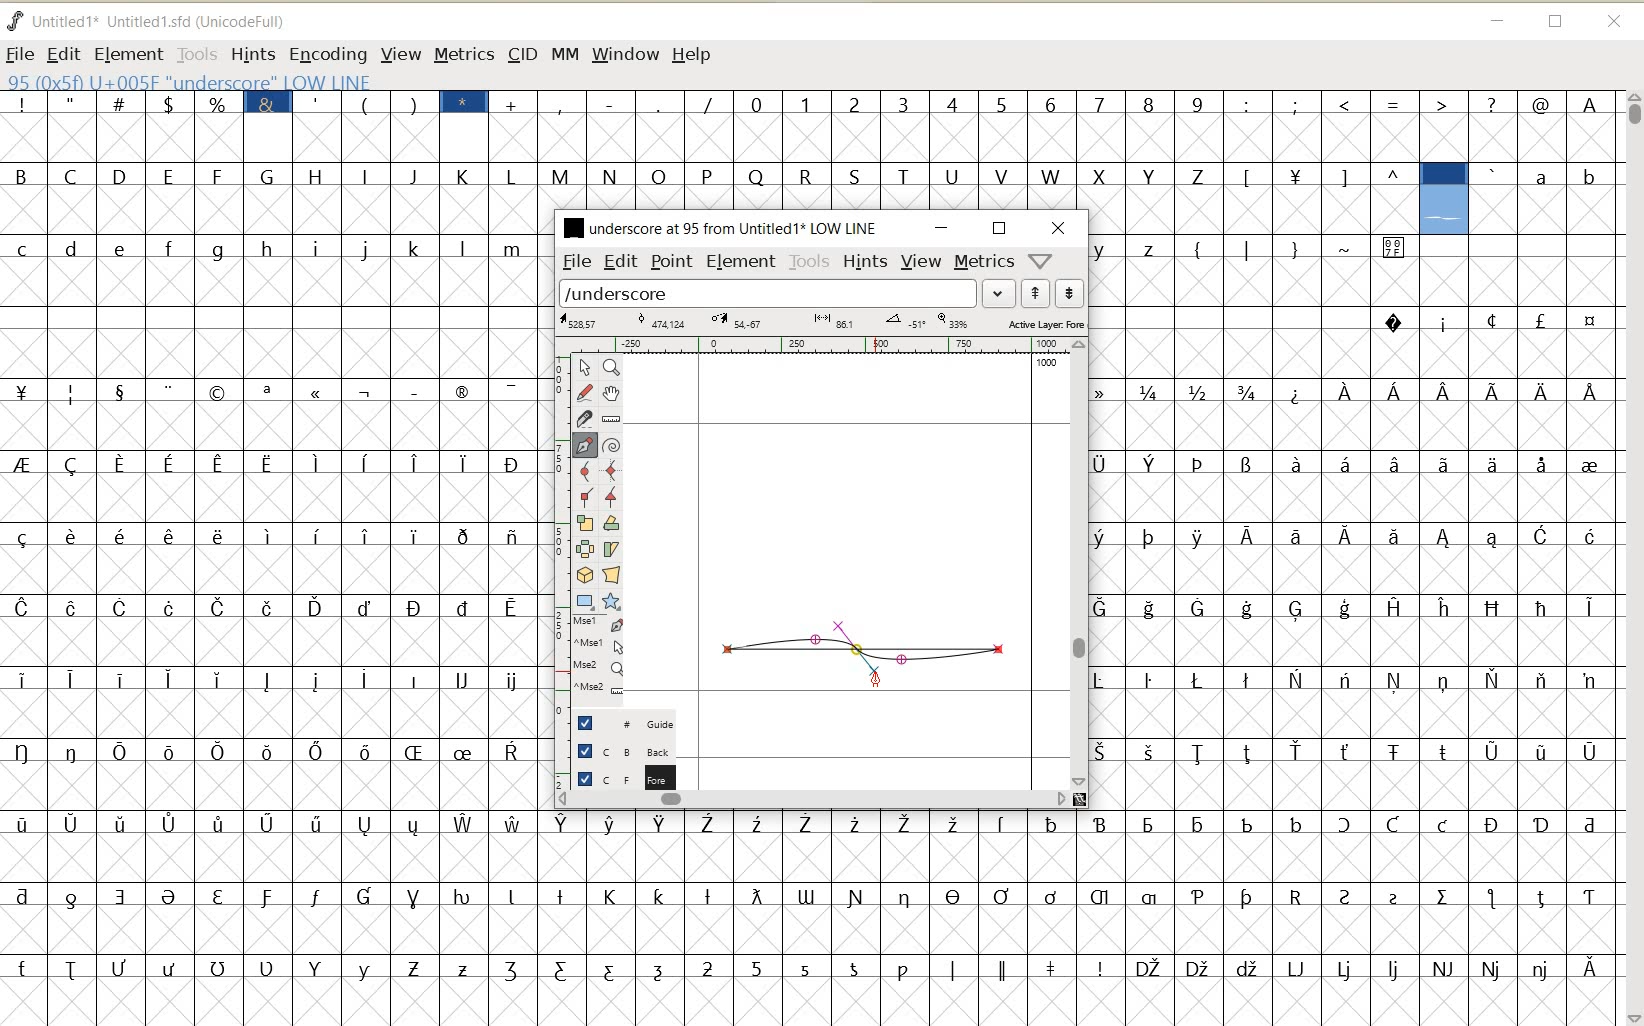  Describe the element at coordinates (694, 56) in the screenshot. I see `HELP` at that location.